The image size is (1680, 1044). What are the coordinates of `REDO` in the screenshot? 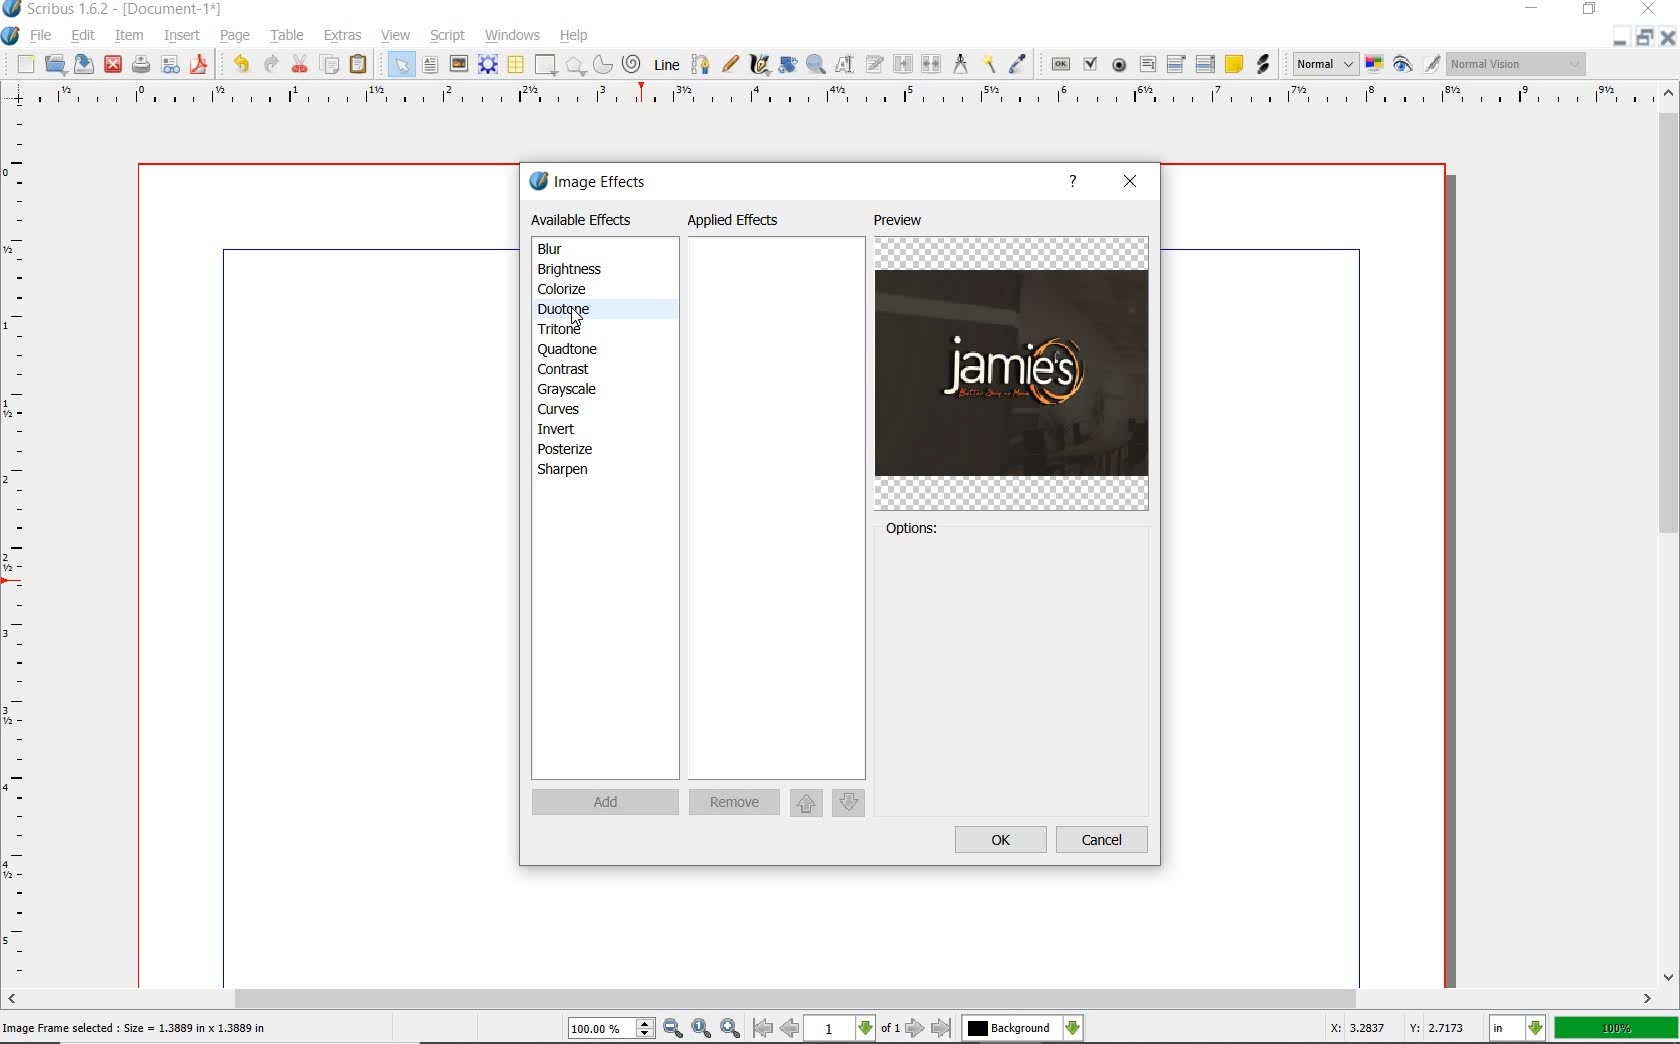 It's located at (239, 64).